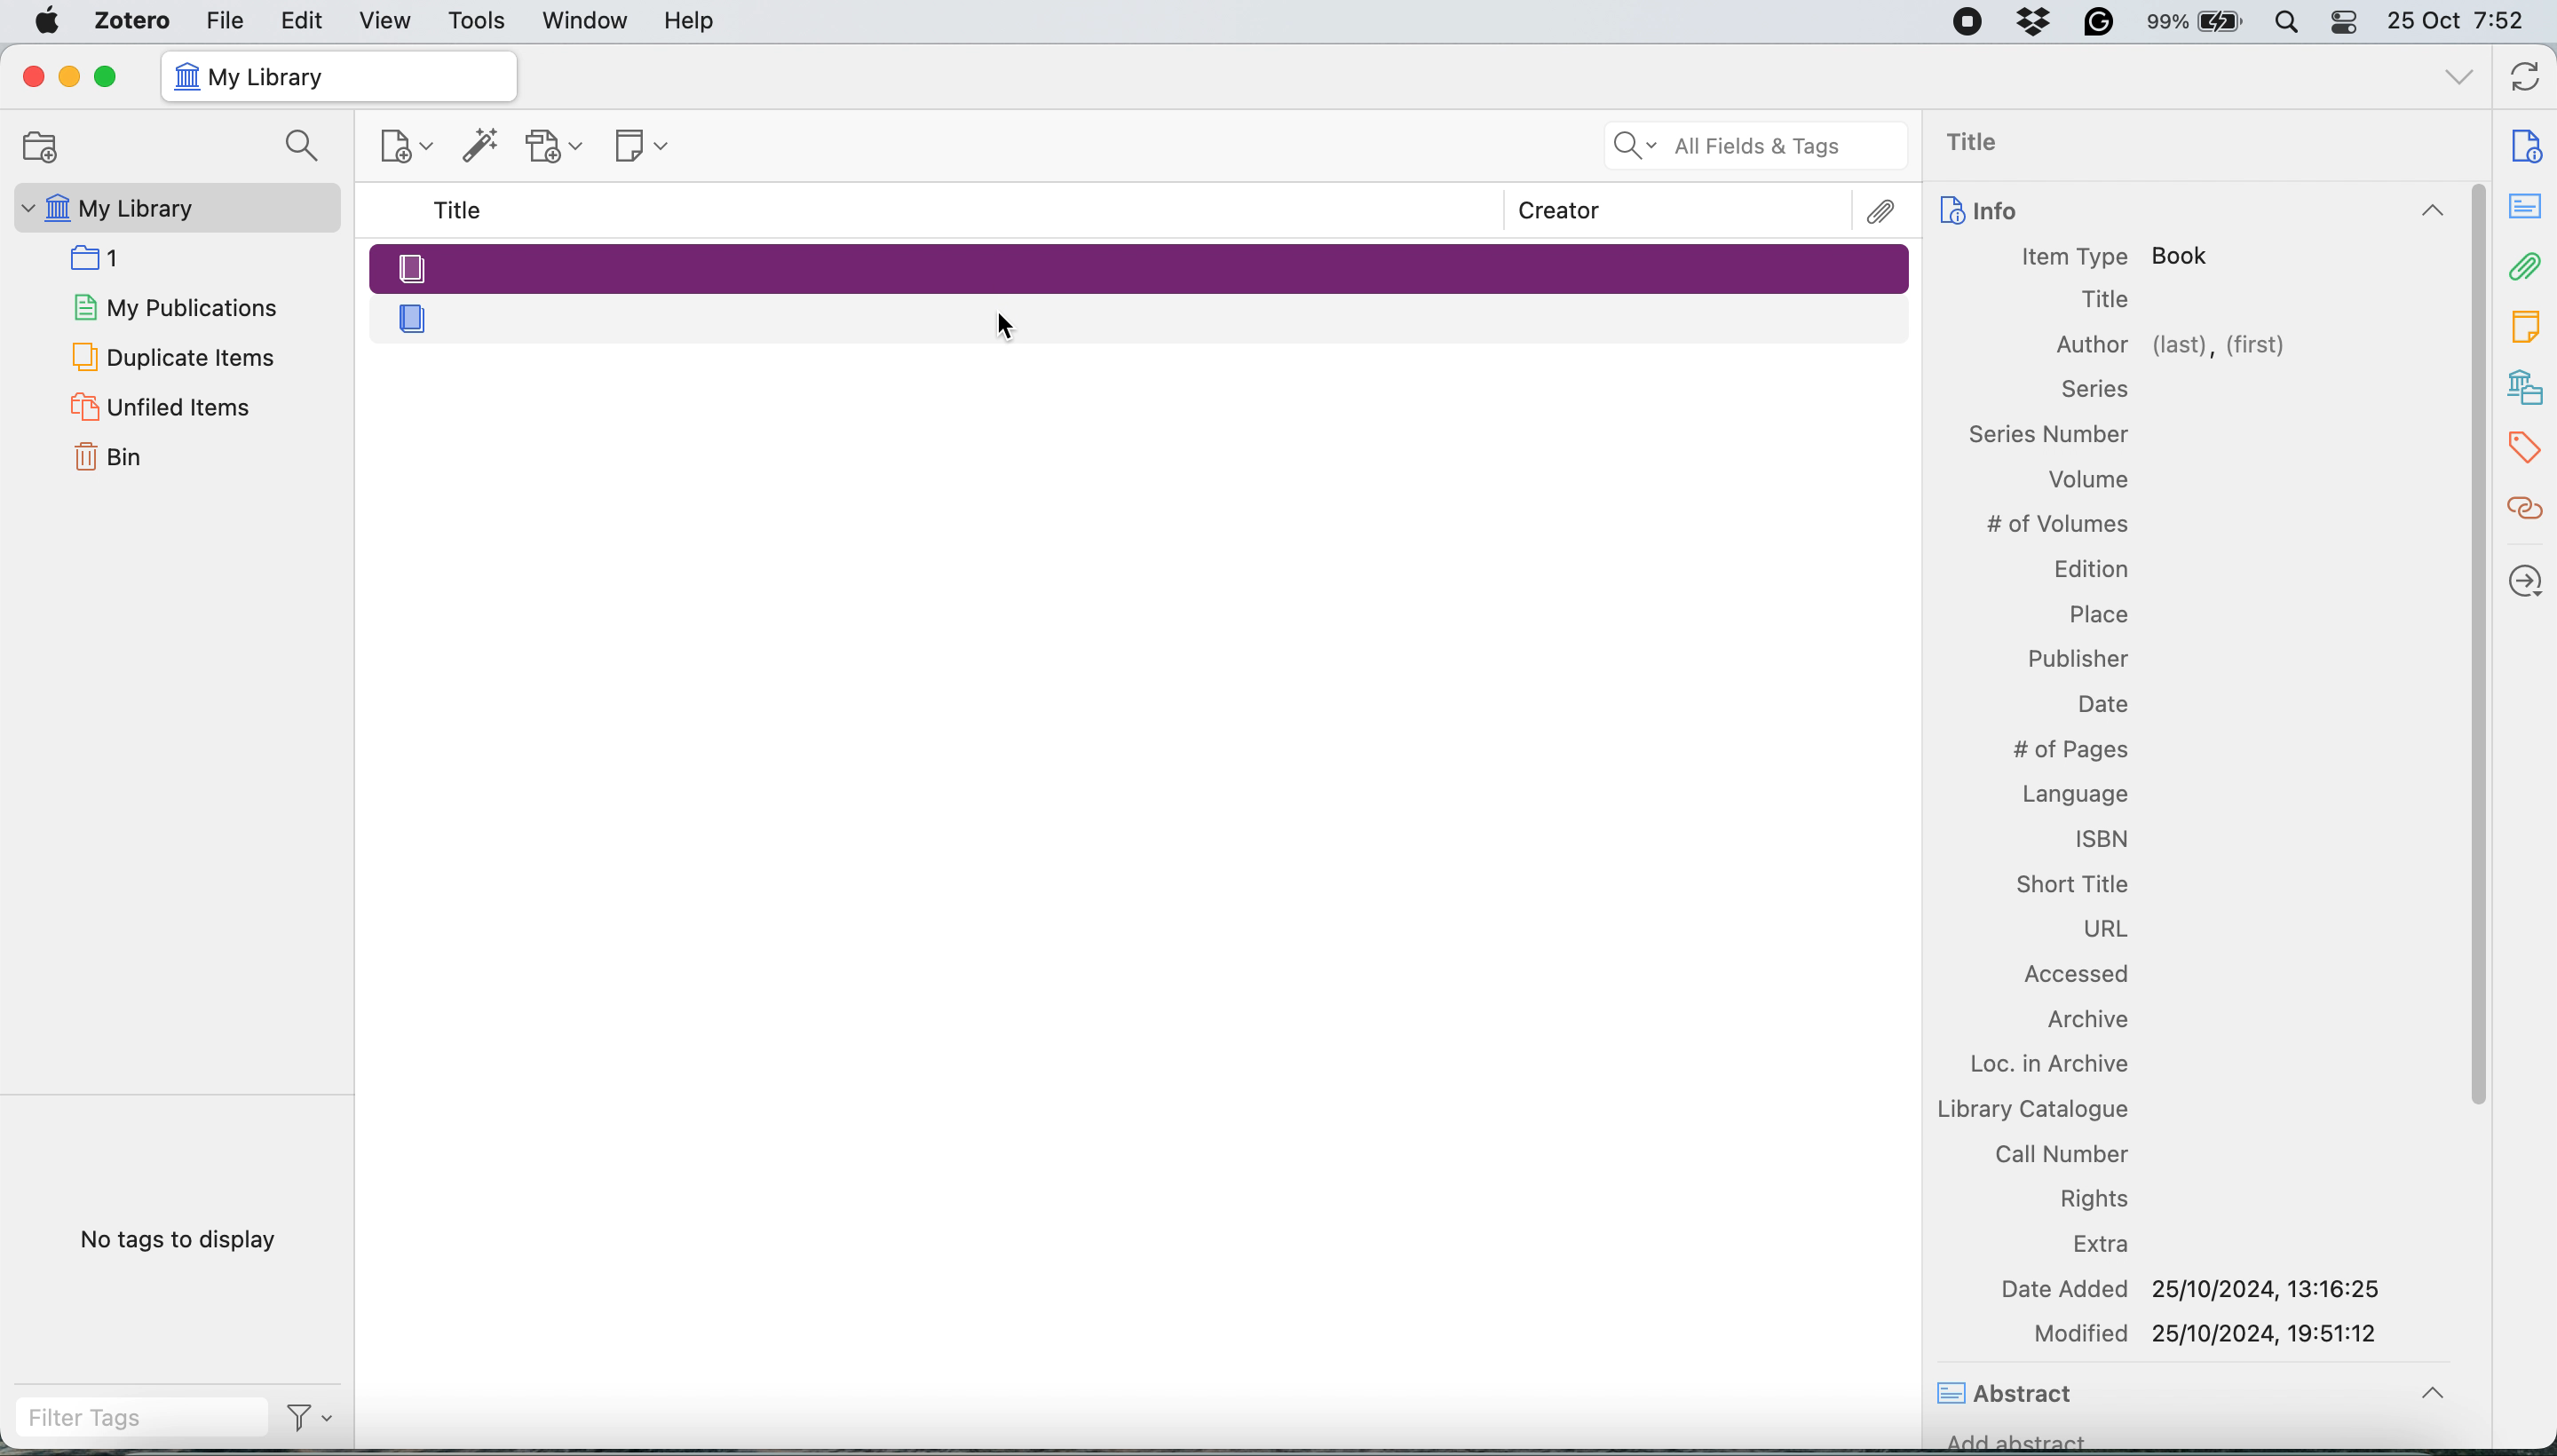  What do you see at coordinates (2010, 1396) in the screenshot?
I see `Abstract` at bounding box center [2010, 1396].